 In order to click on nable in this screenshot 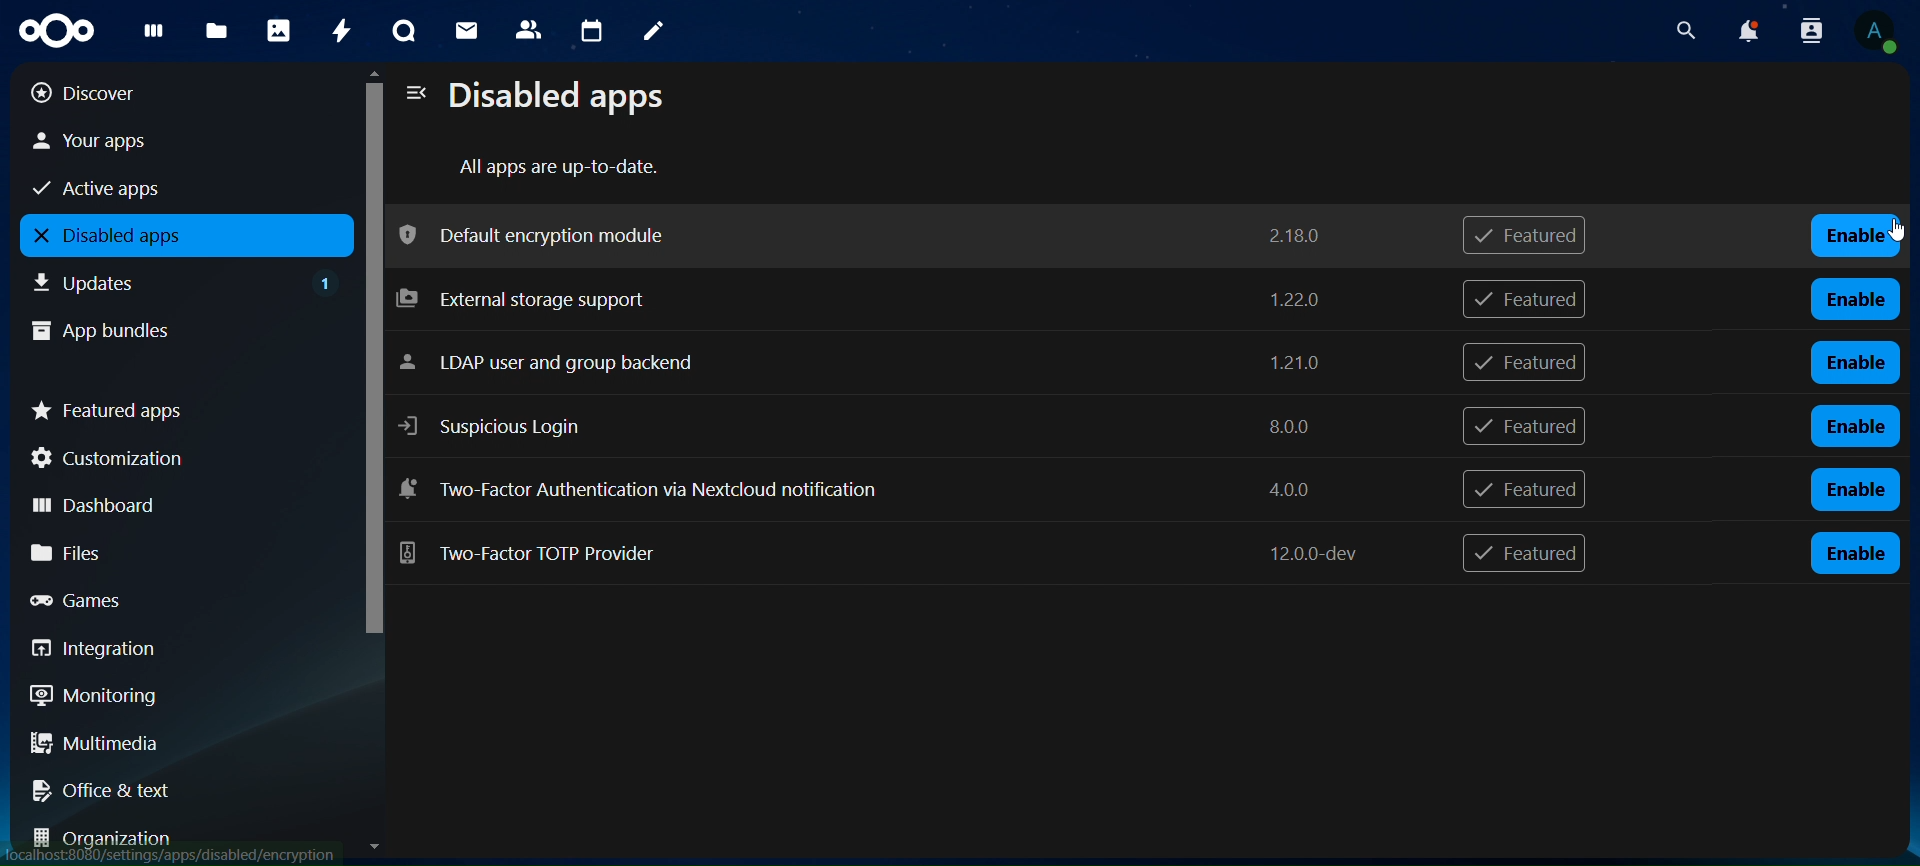, I will do `click(1858, 554)`.